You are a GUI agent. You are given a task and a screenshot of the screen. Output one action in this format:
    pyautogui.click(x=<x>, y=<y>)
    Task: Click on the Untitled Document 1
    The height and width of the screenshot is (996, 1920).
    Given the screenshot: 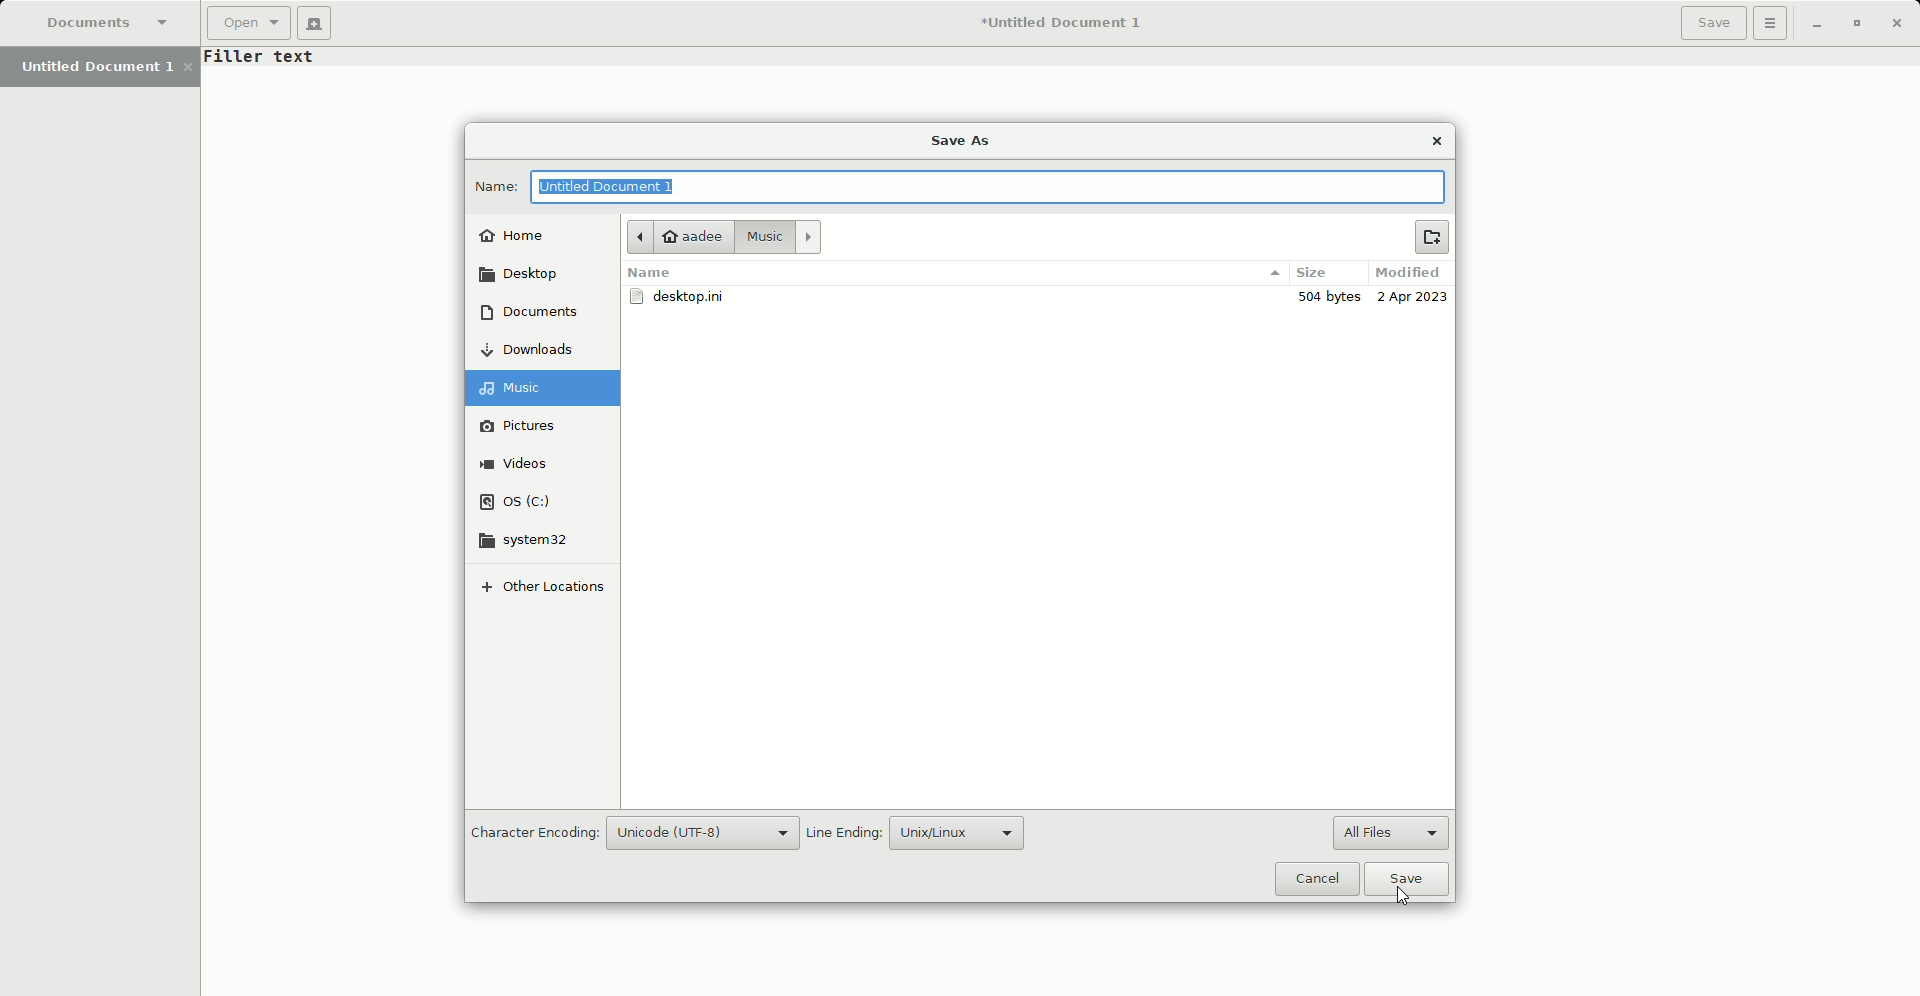 What is the action you would take?
    pyautogui.click(x=618, y=186)
    